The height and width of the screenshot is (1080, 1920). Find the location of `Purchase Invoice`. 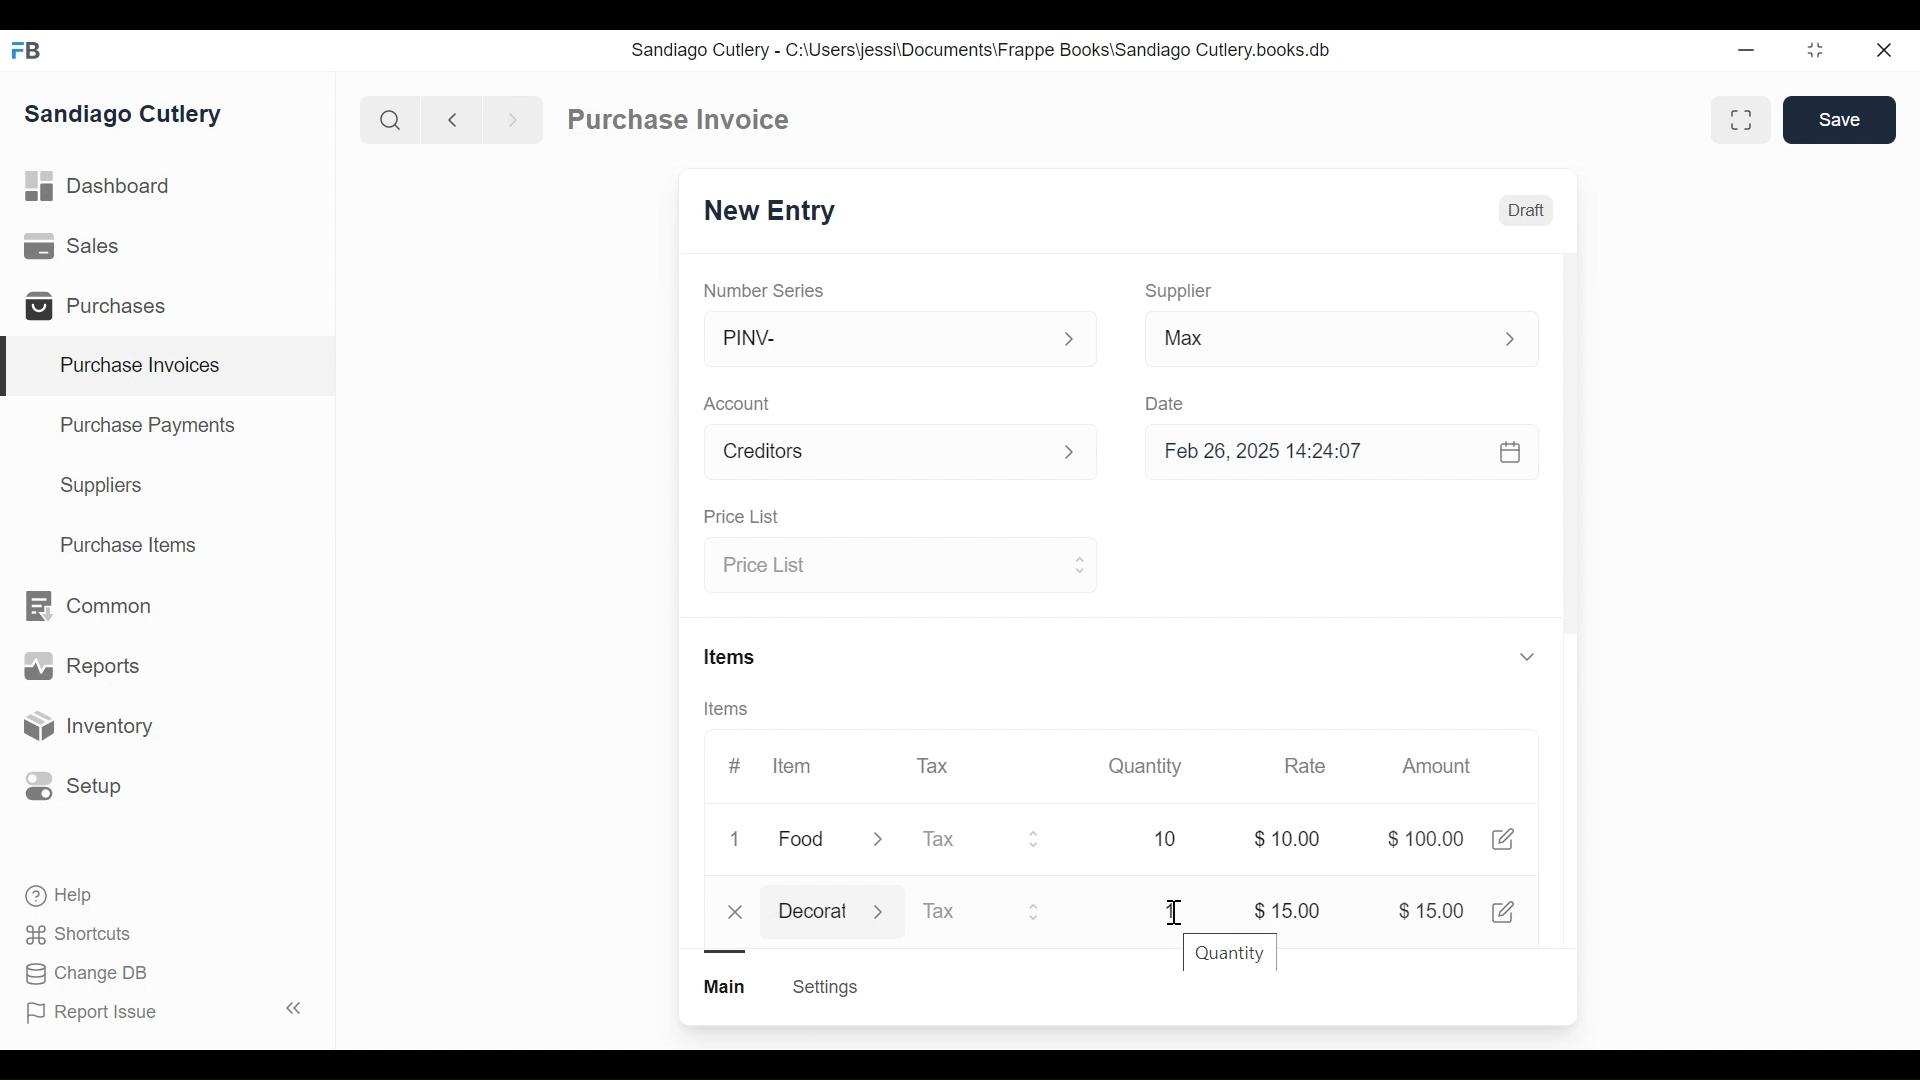

Purchase Invoice is located at coordinates (681, 120).